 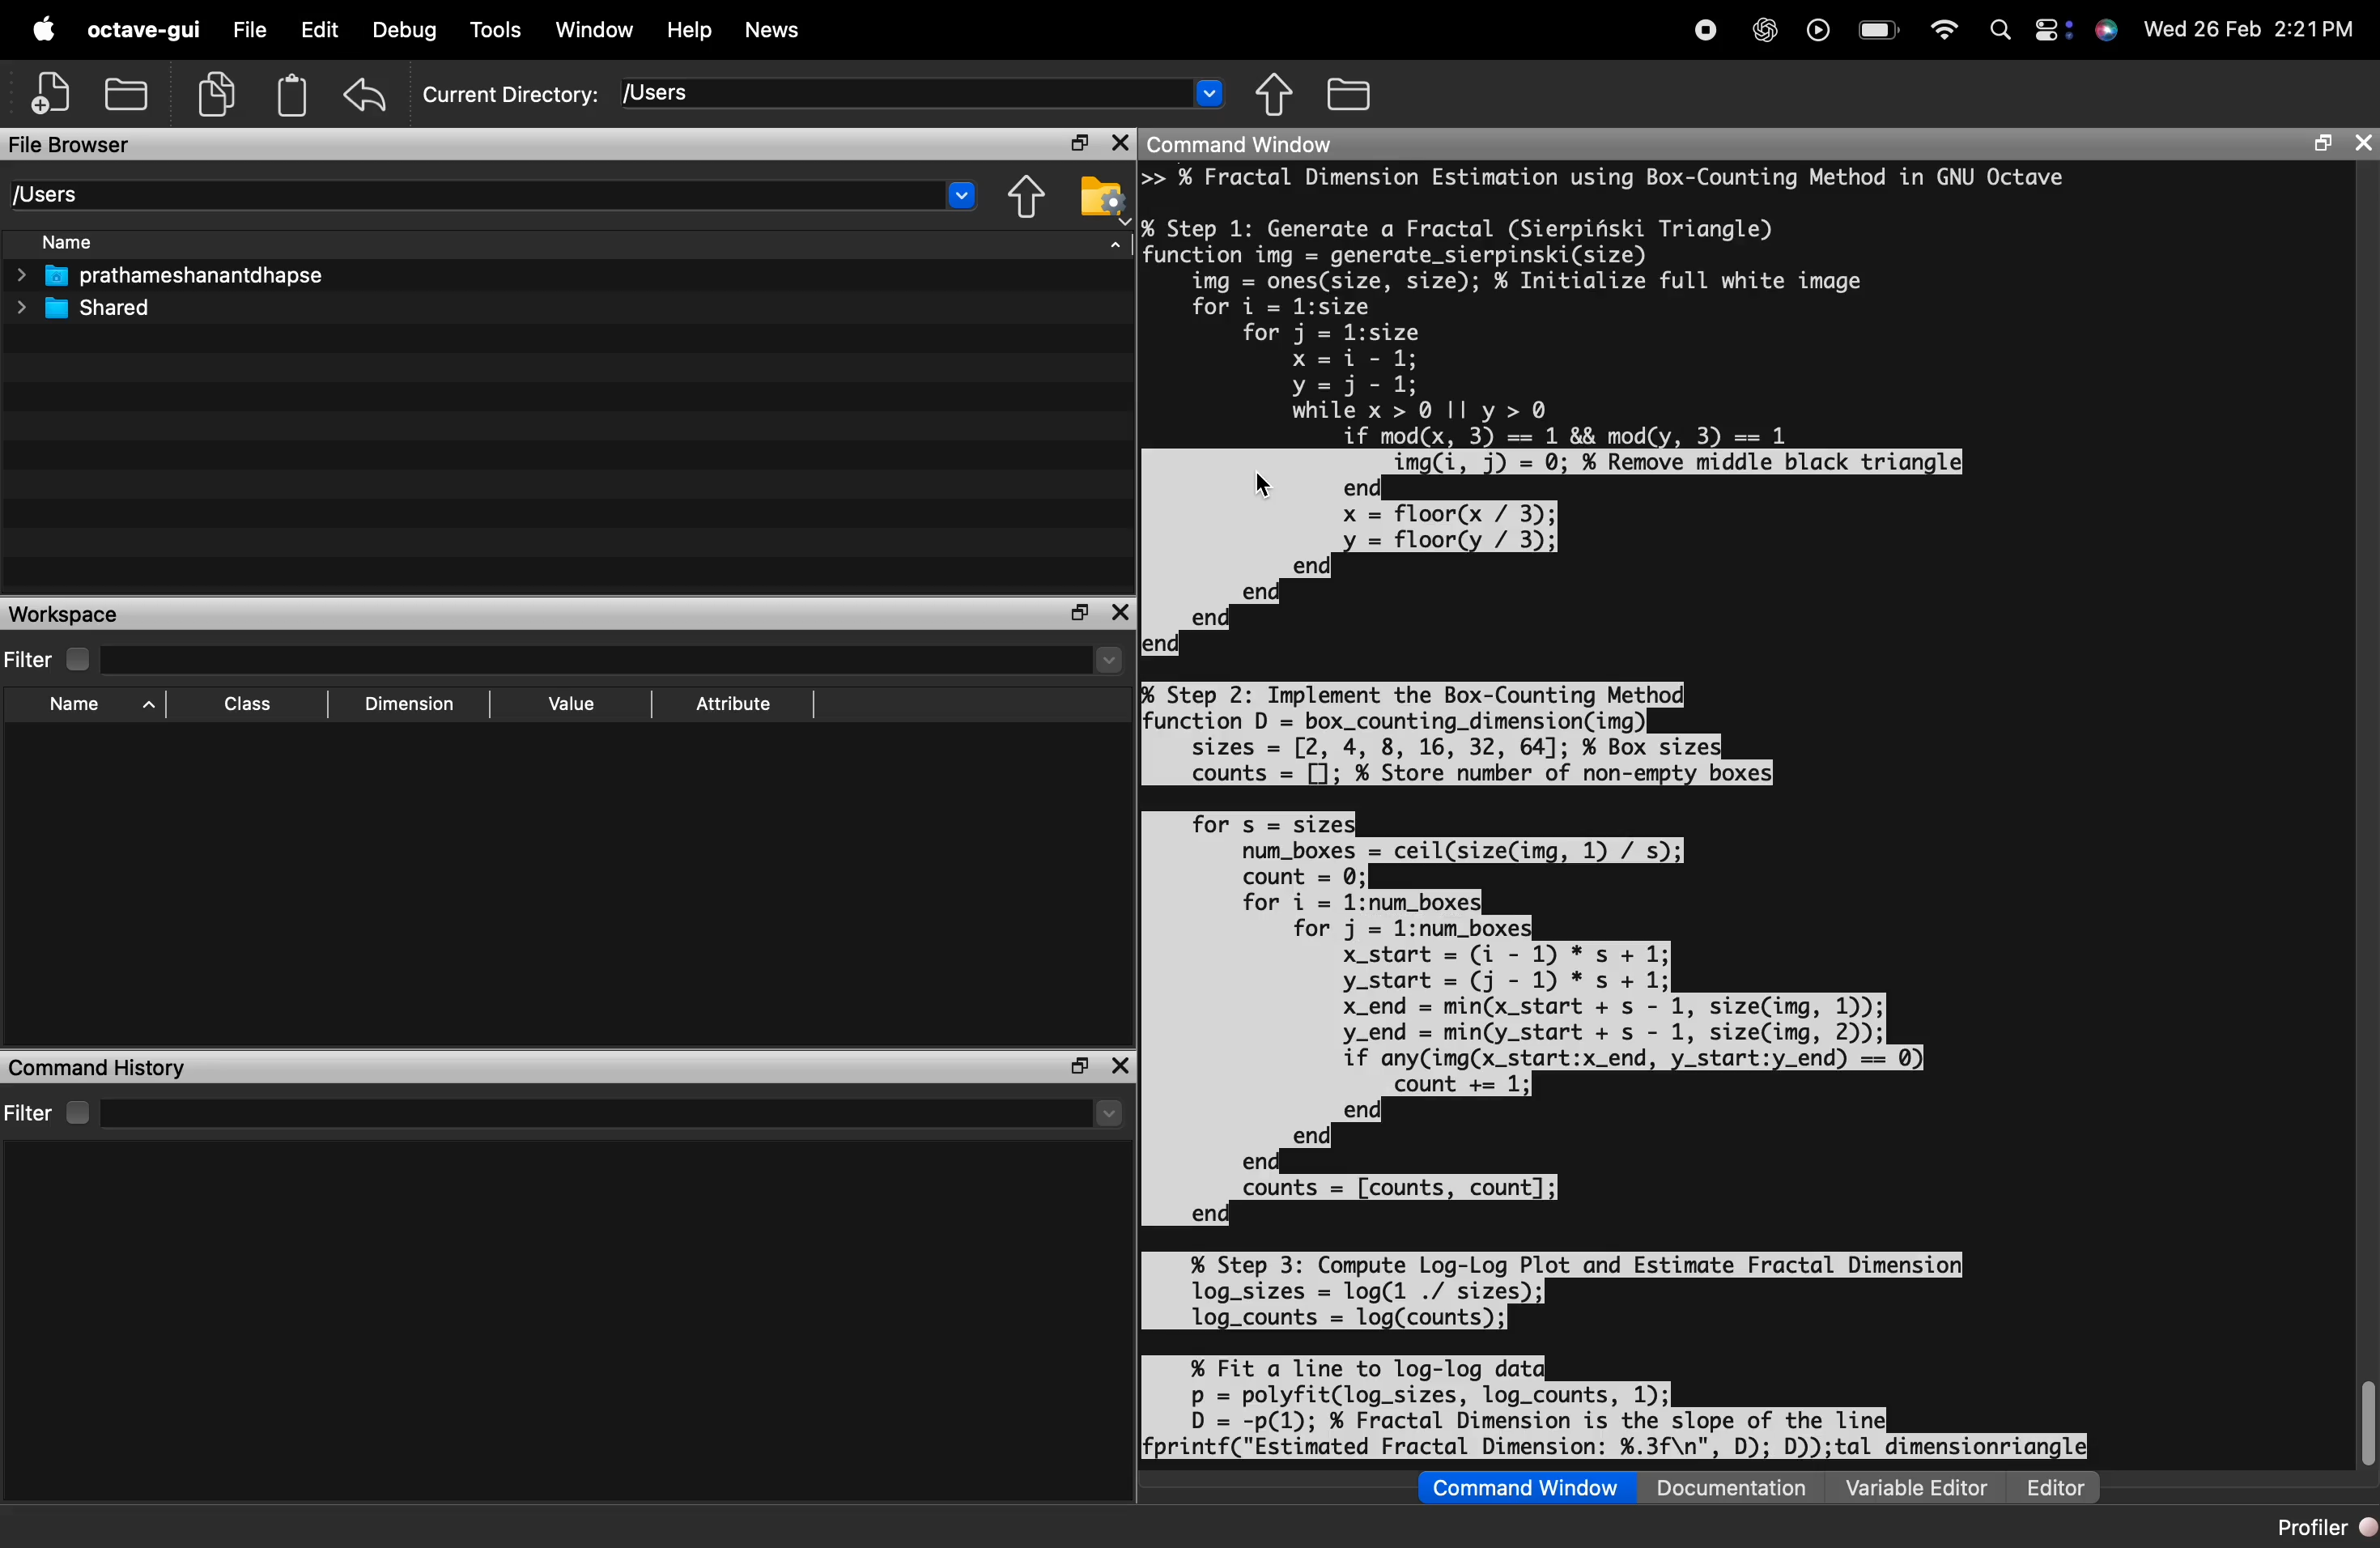 What do you see at coordinates (1769, 30) in the screenshot?
I see `AI` at bounding box center [1769, 30].